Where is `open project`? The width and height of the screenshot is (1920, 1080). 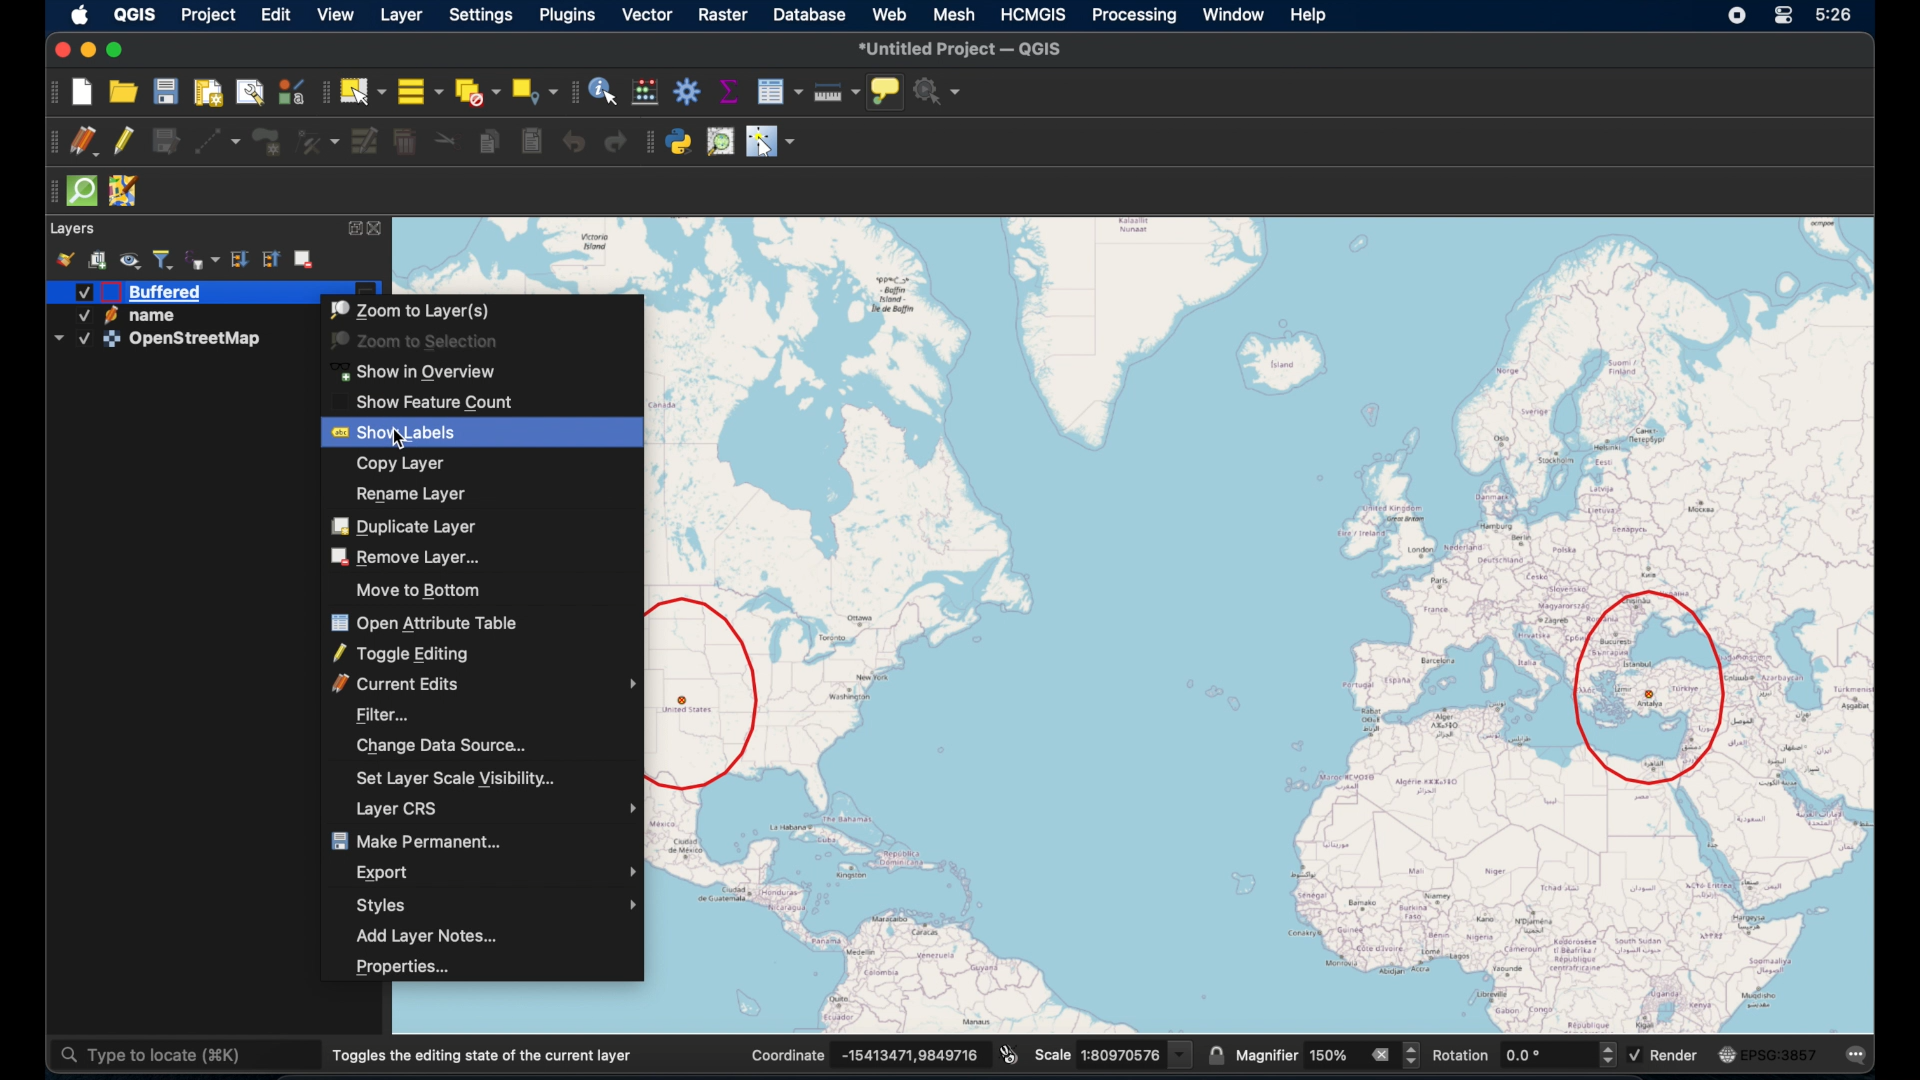
open project is located at coordinates (124, 93).